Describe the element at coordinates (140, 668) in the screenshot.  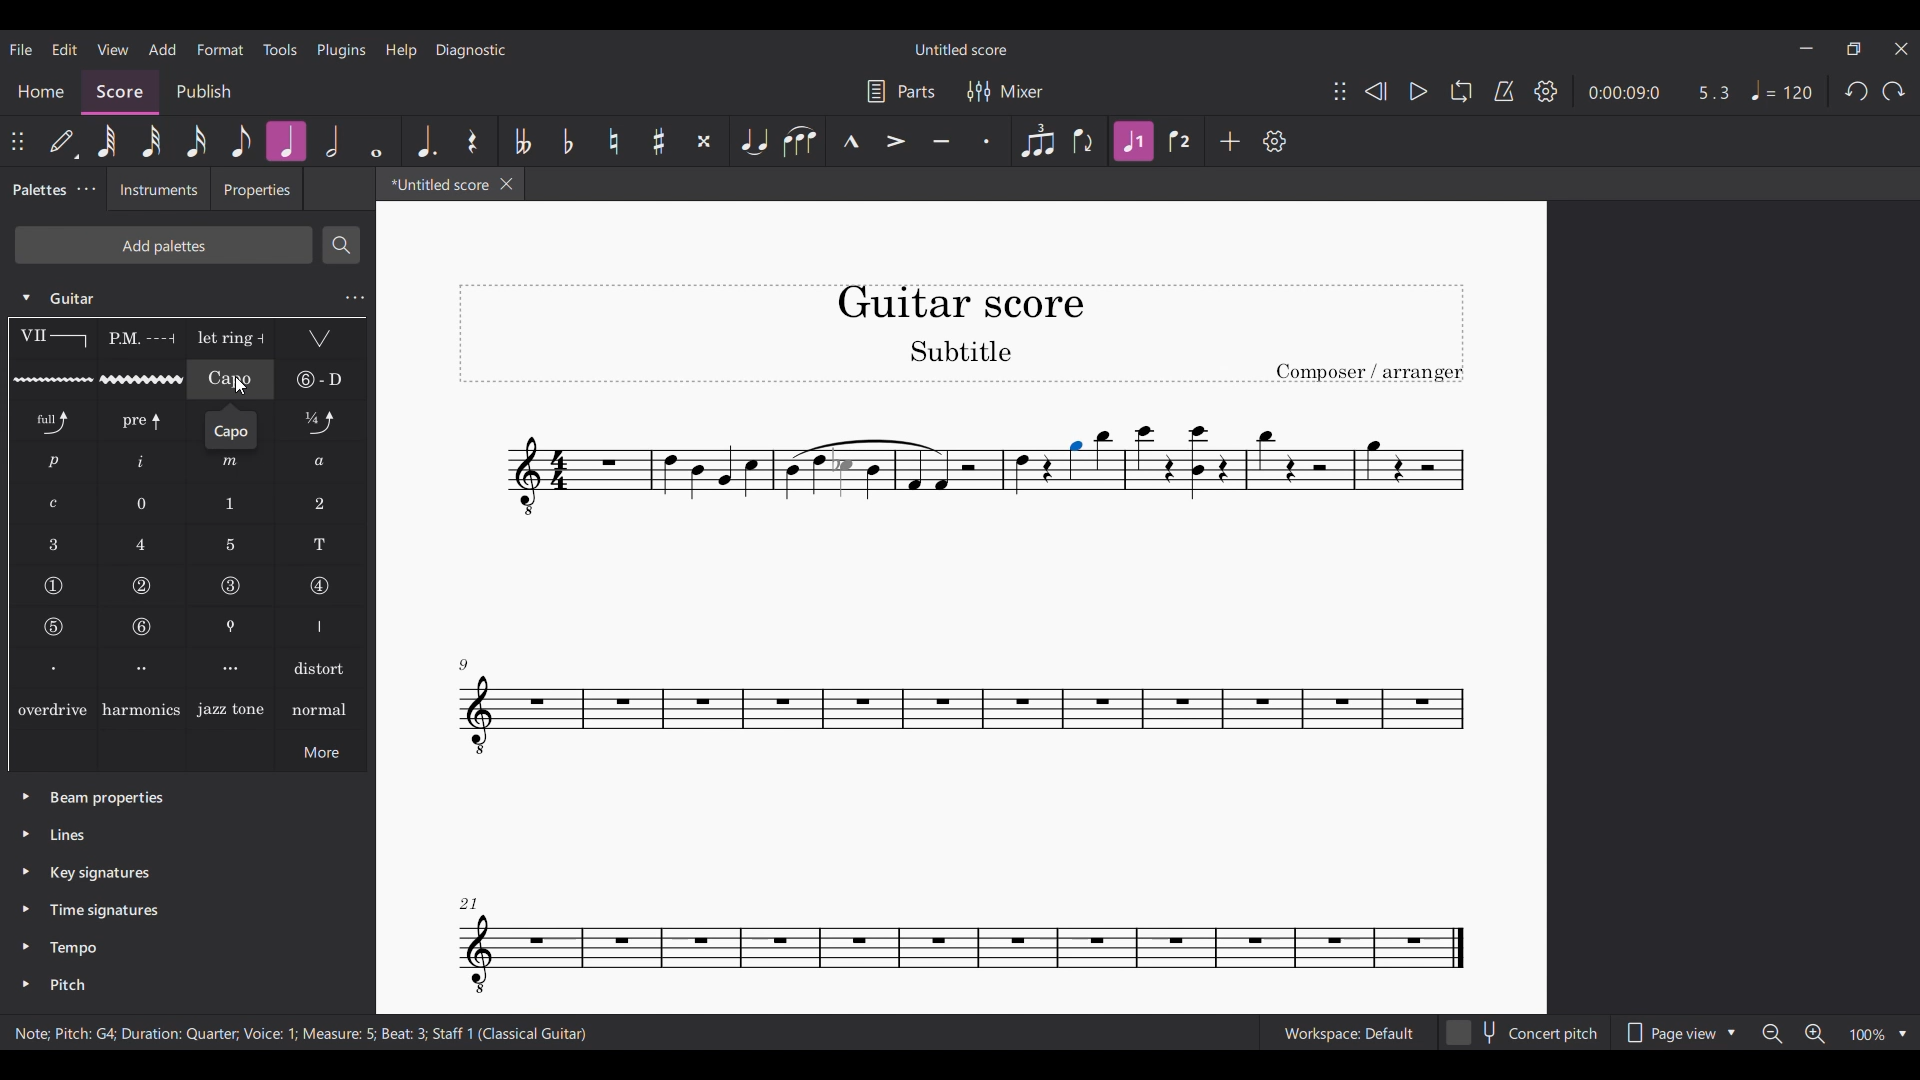
I see `Right hand figuring, second finger` at that location.